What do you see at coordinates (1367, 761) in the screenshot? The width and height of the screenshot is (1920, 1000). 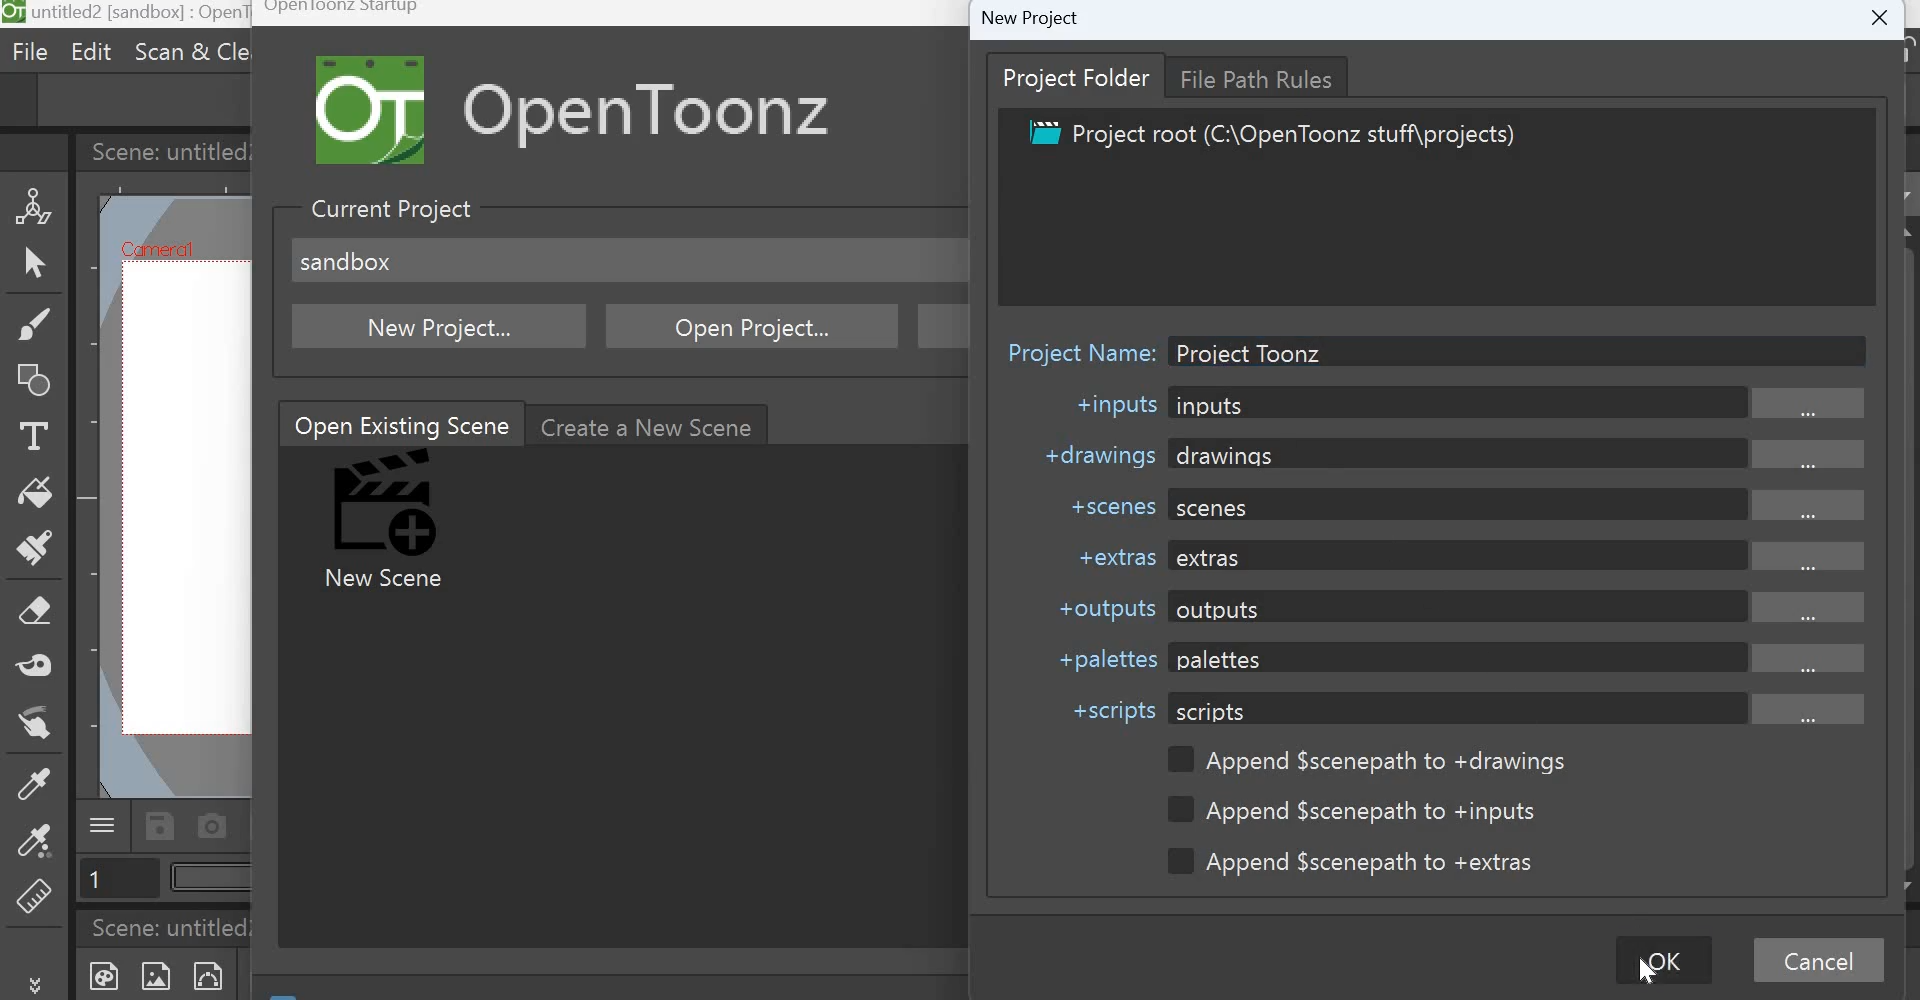 I see `Append $scenepath to +drawings` at bounding box center [1367, 761].